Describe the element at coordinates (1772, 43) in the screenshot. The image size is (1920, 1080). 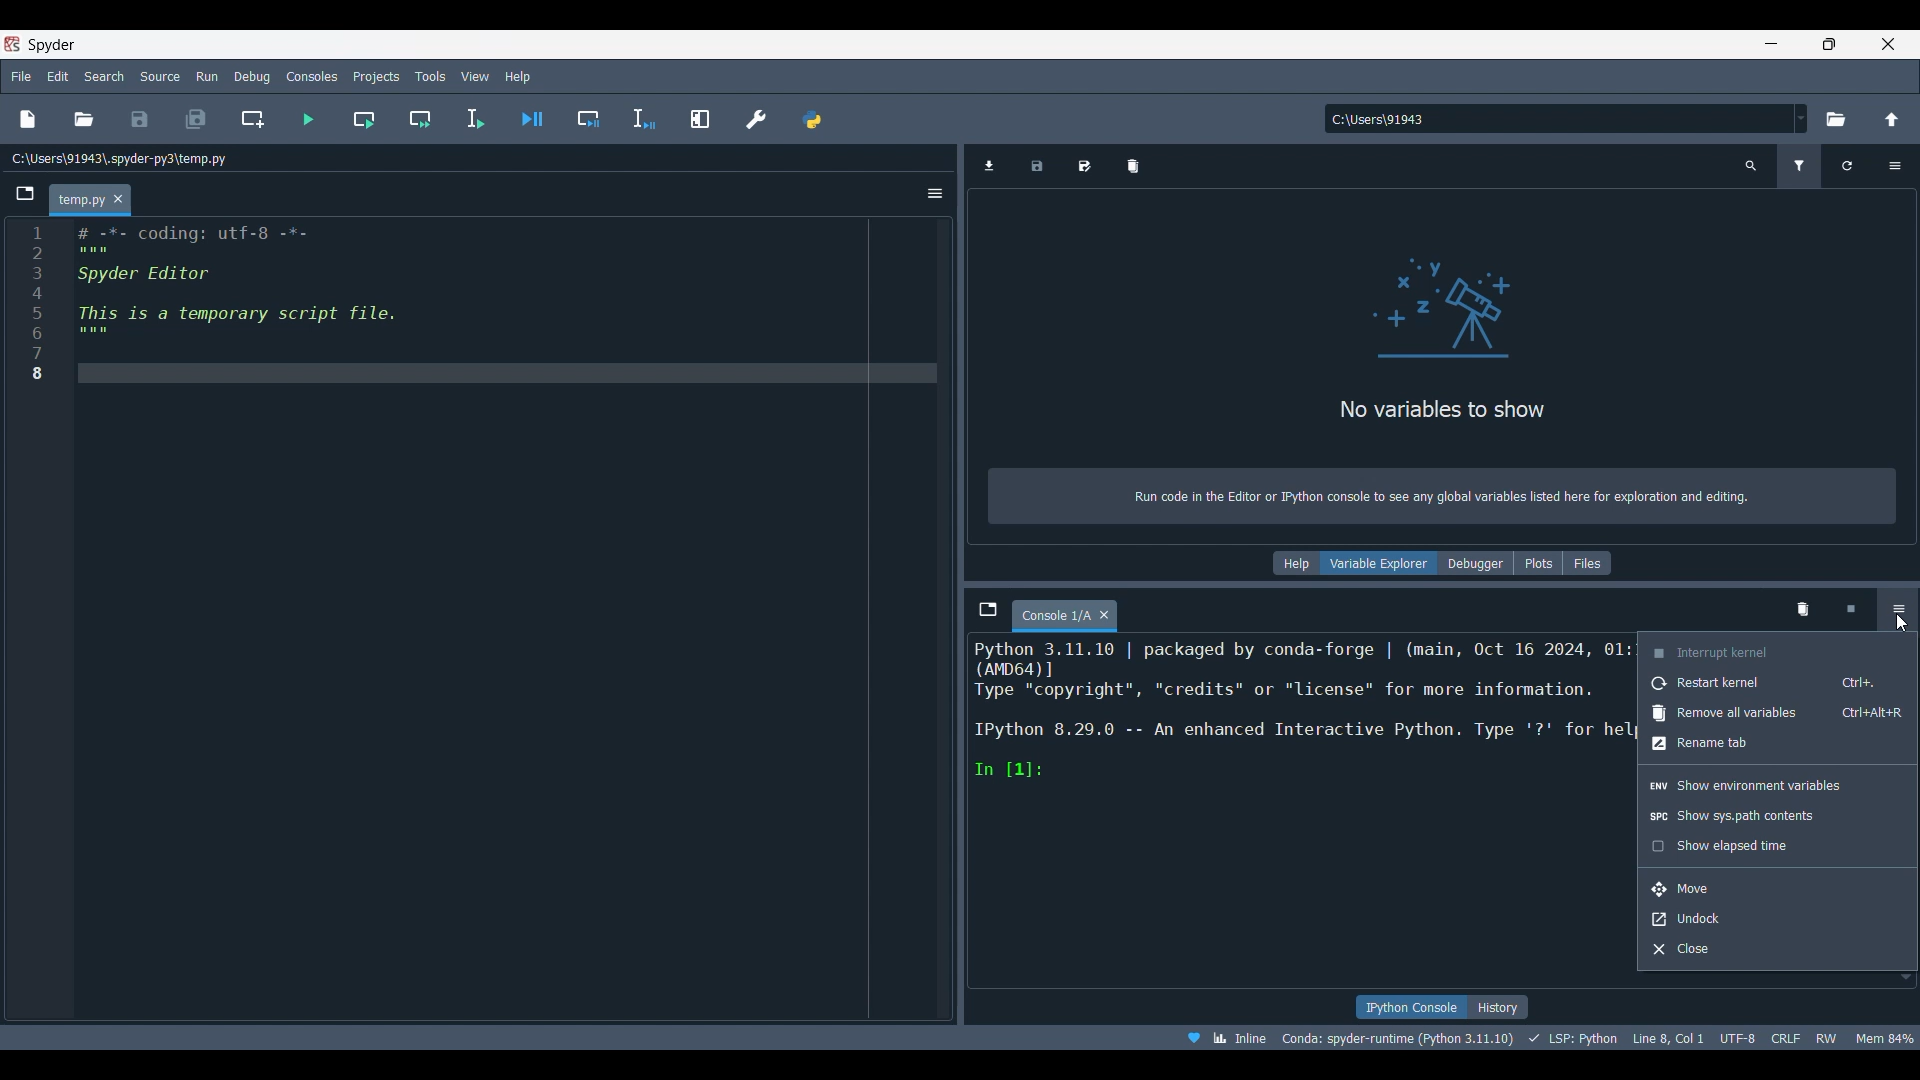
I see `Minimize` at that location.